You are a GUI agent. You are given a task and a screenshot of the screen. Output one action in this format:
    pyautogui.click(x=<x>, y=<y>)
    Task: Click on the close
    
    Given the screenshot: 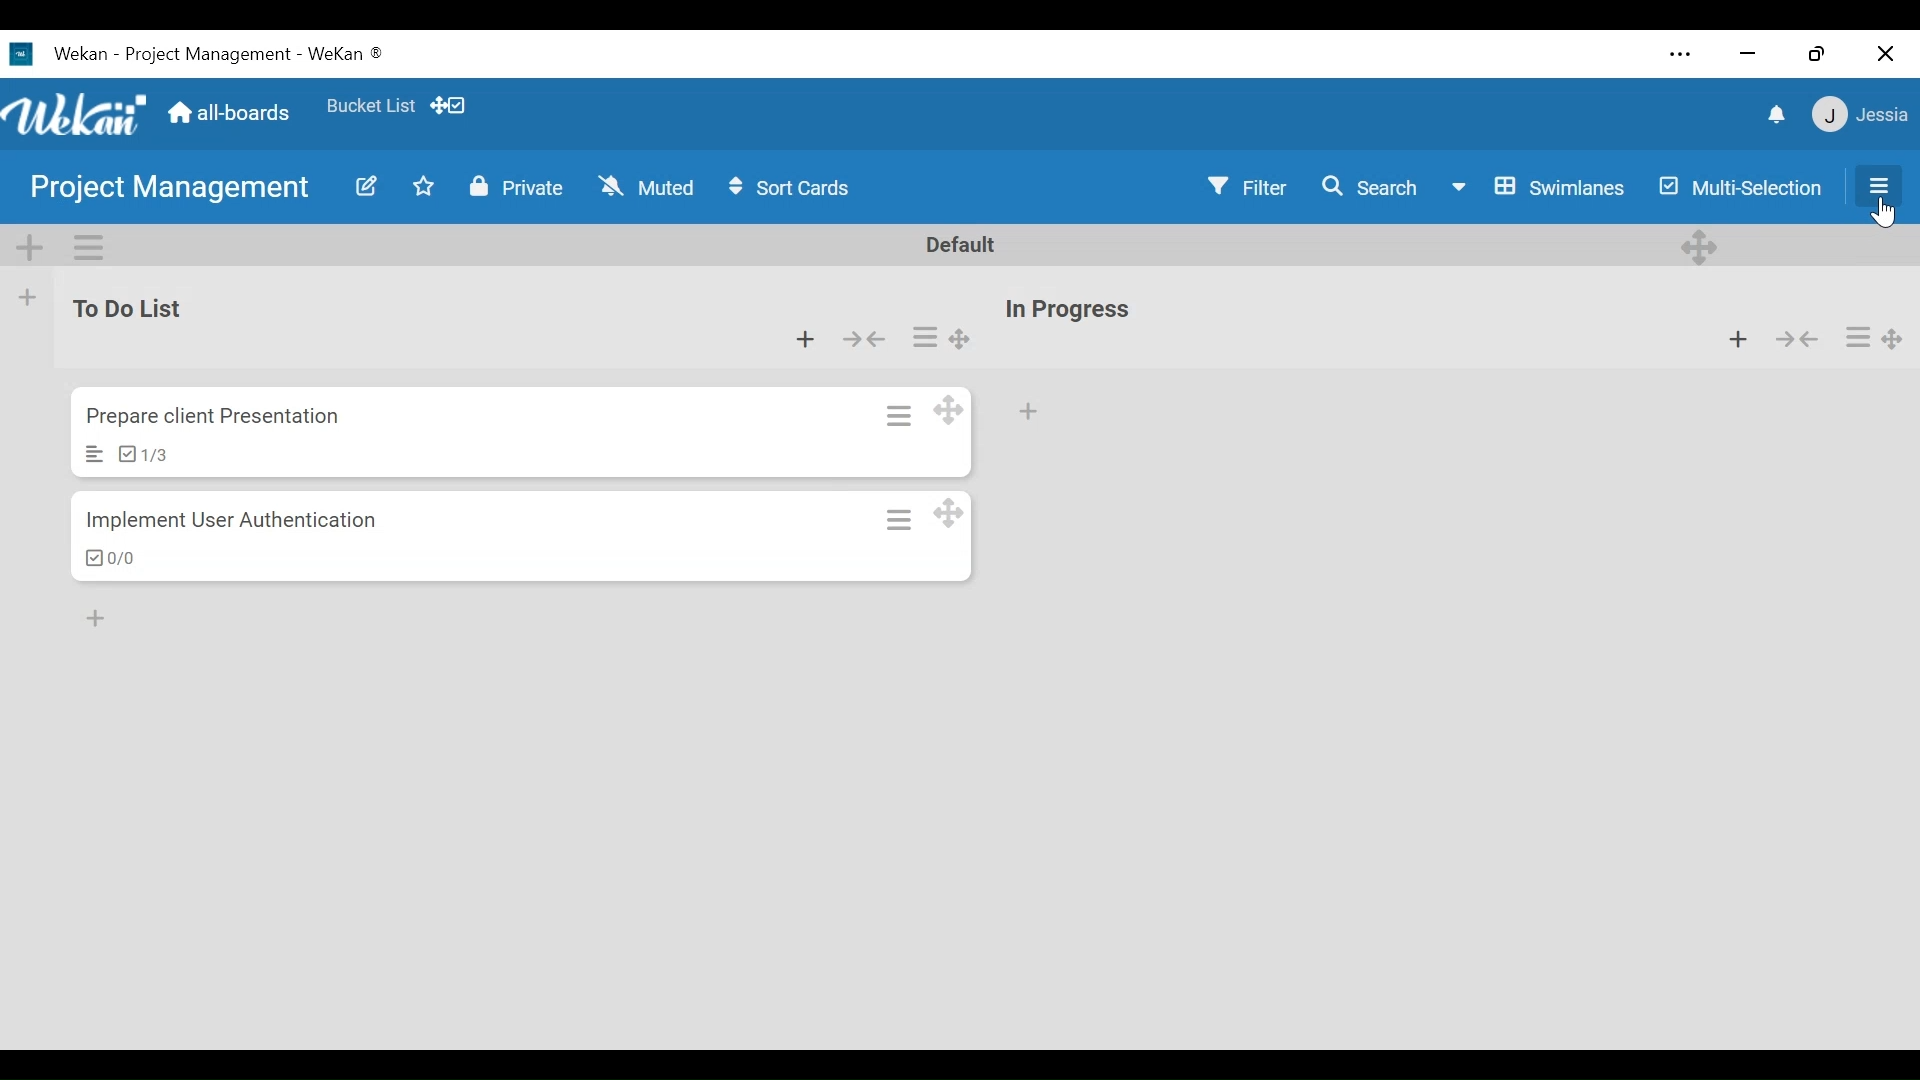 What is the action you would take?
    pyautogui.click(x=1751, y=54)
    